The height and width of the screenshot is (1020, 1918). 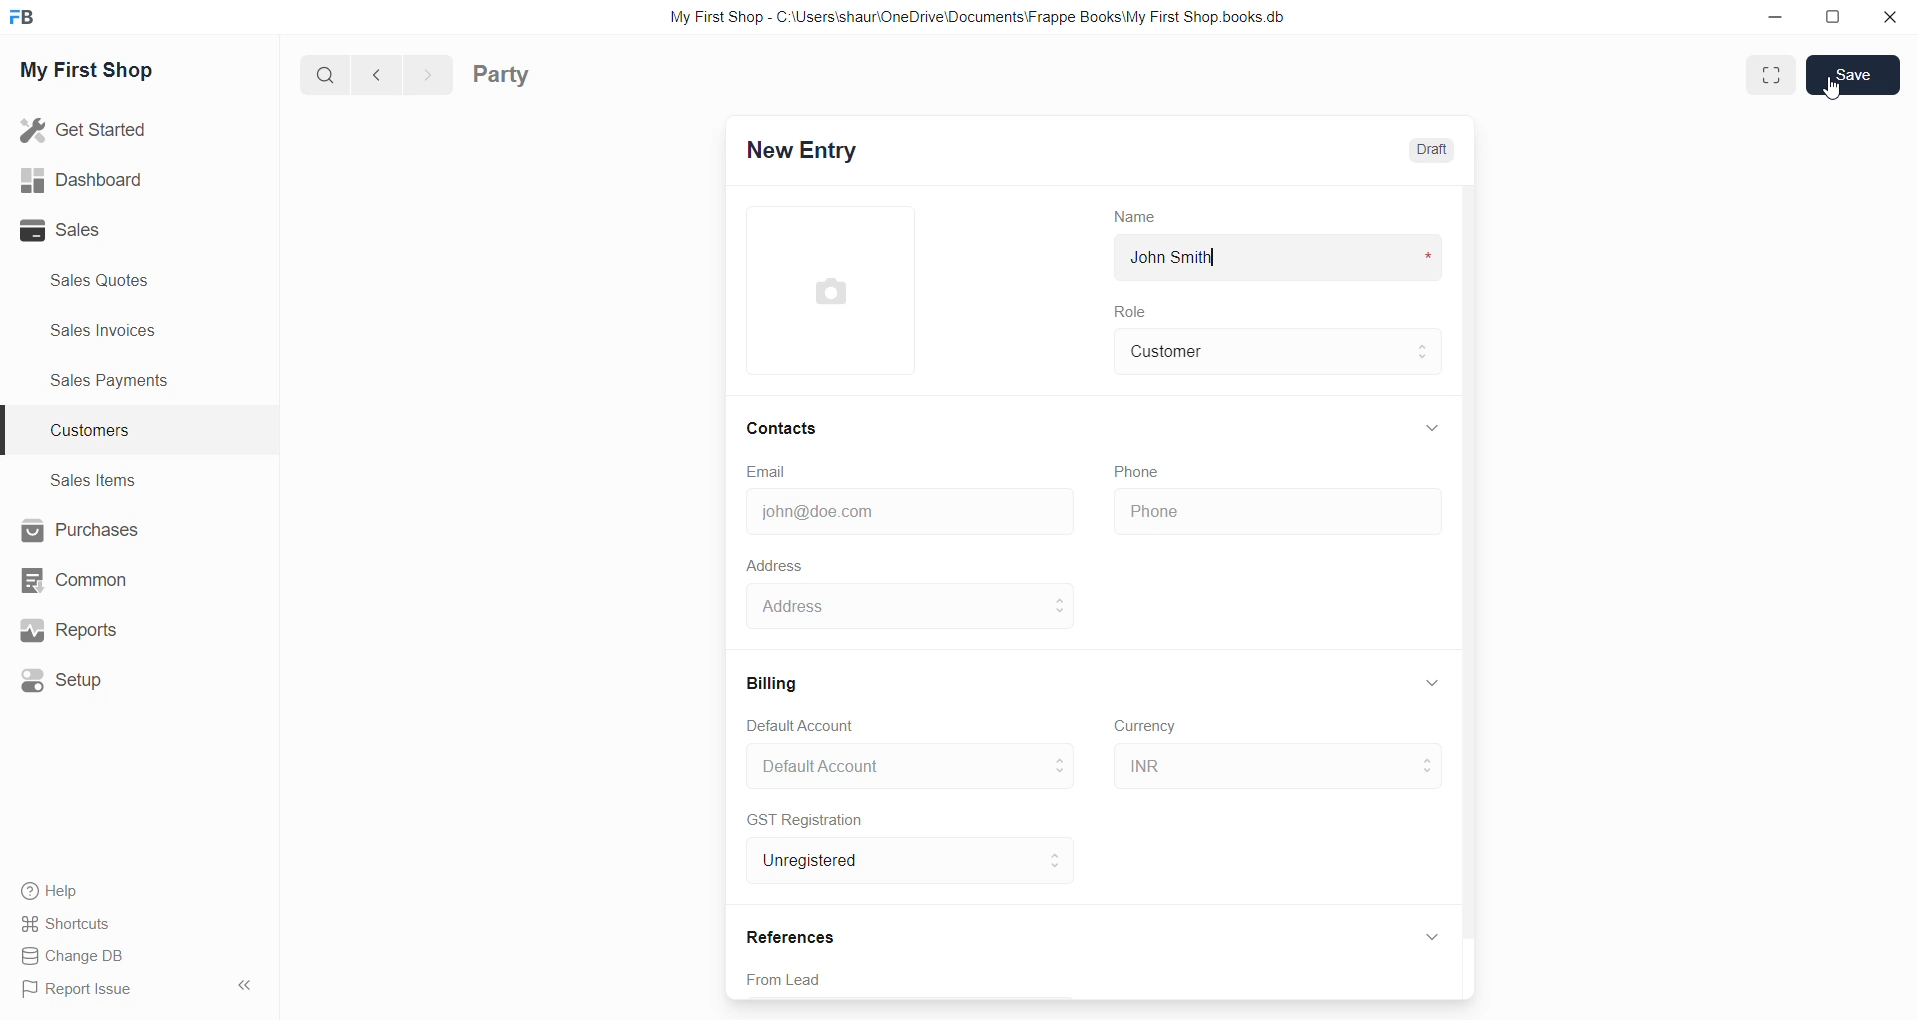 What do you see at coordinates (378, 76) in the screenshot?
I see `go back` at bounding box center [378, 76].